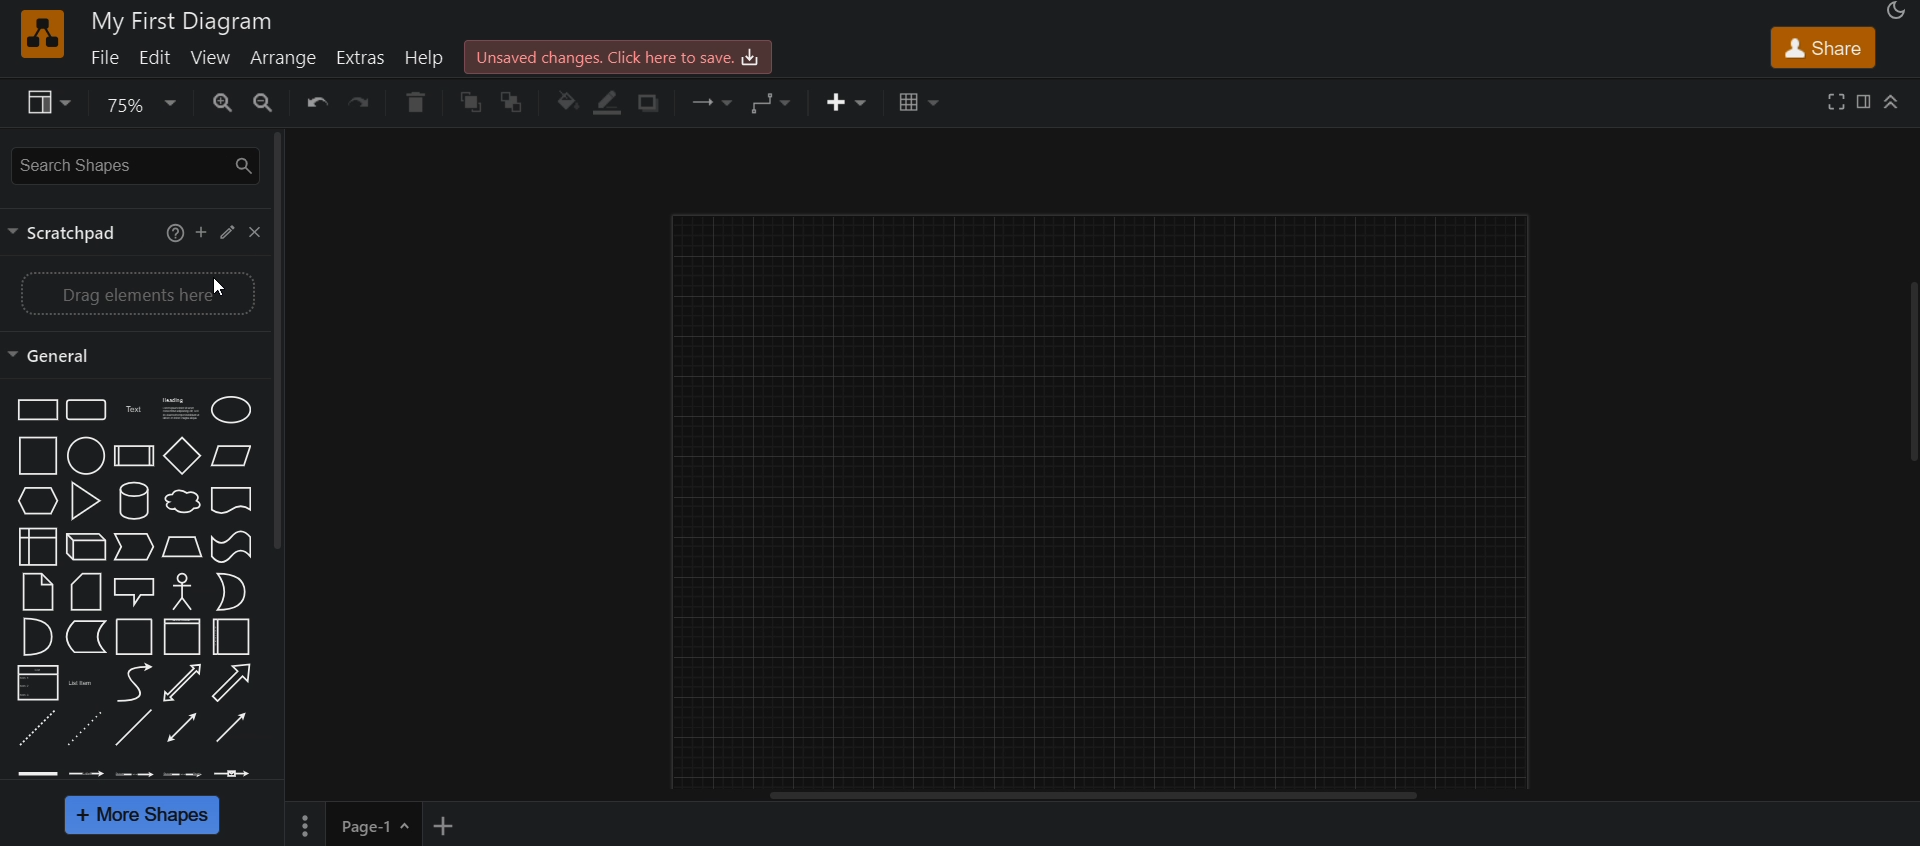  Describe the element at coordinates (181, 453) in the screenshot. I see `200%` at that location.